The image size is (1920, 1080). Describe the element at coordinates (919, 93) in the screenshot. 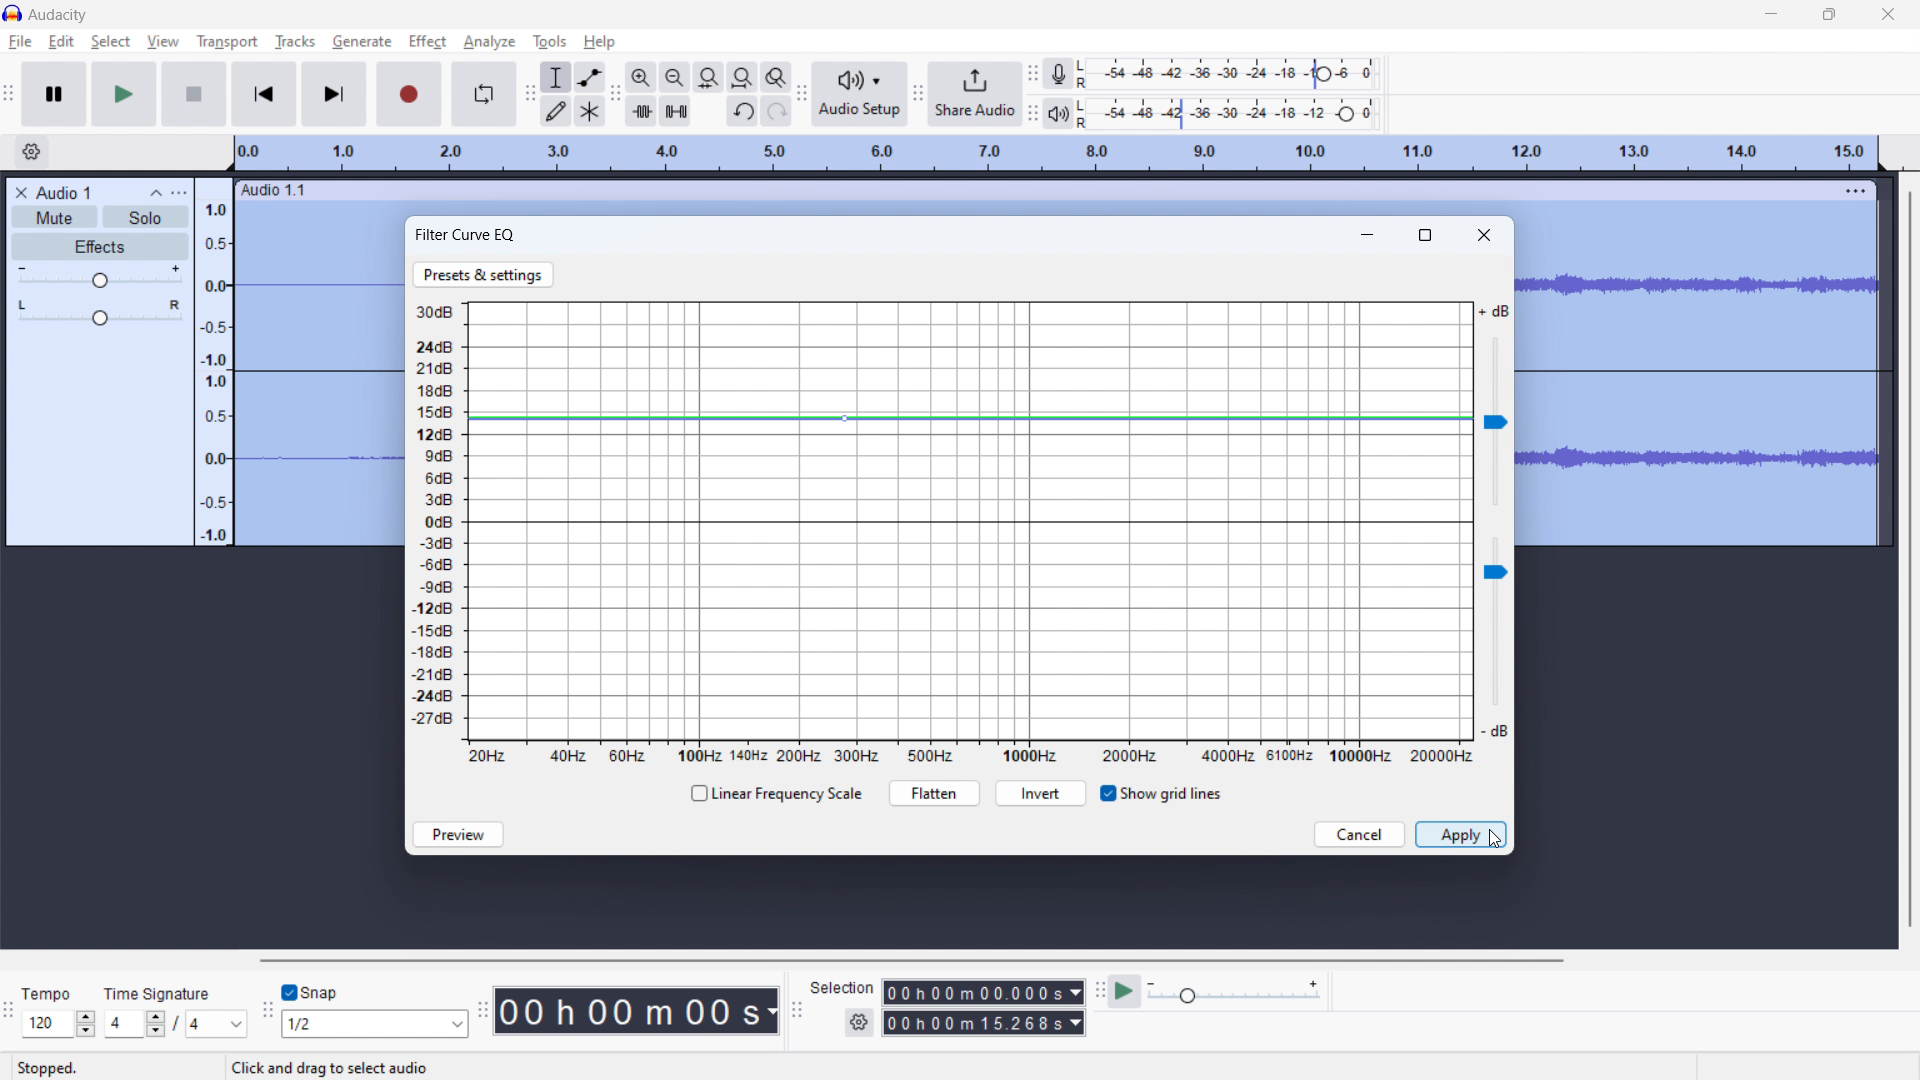

I see `share audio toolbar` at that location.